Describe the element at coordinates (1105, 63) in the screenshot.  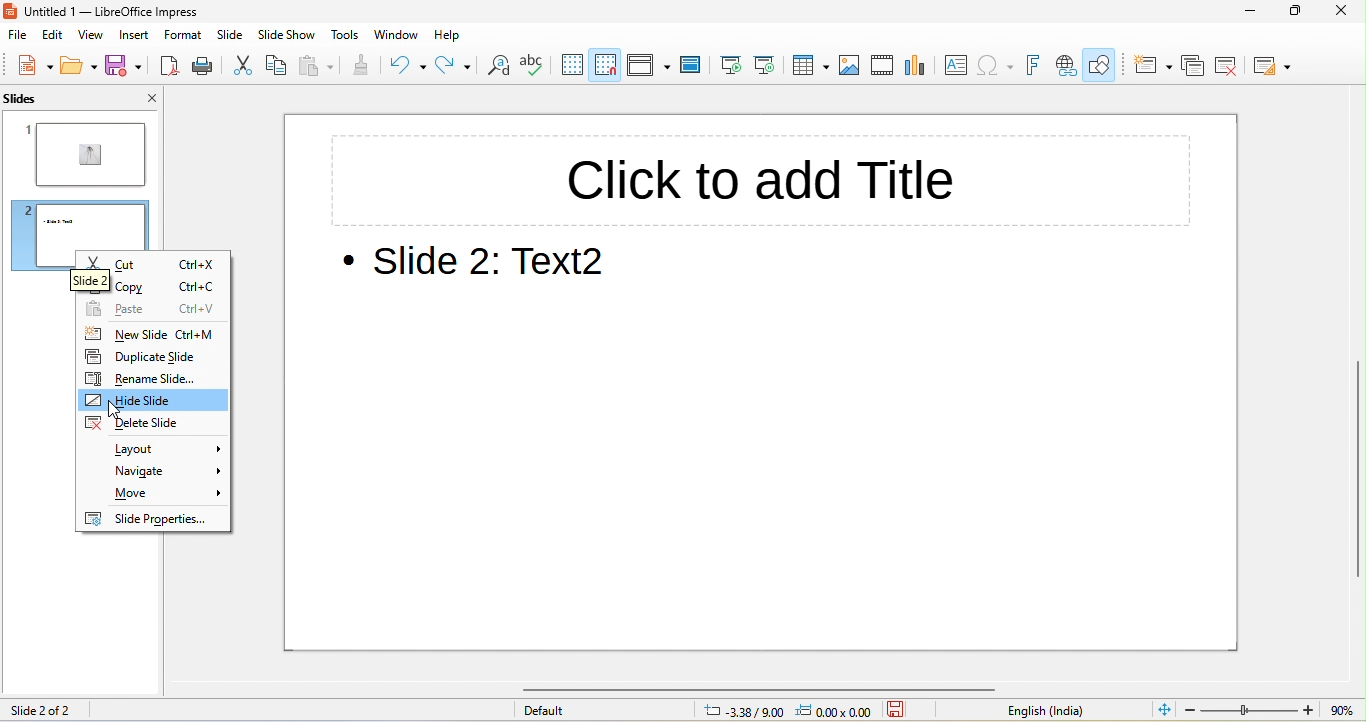
I see `show draw function` at that location.